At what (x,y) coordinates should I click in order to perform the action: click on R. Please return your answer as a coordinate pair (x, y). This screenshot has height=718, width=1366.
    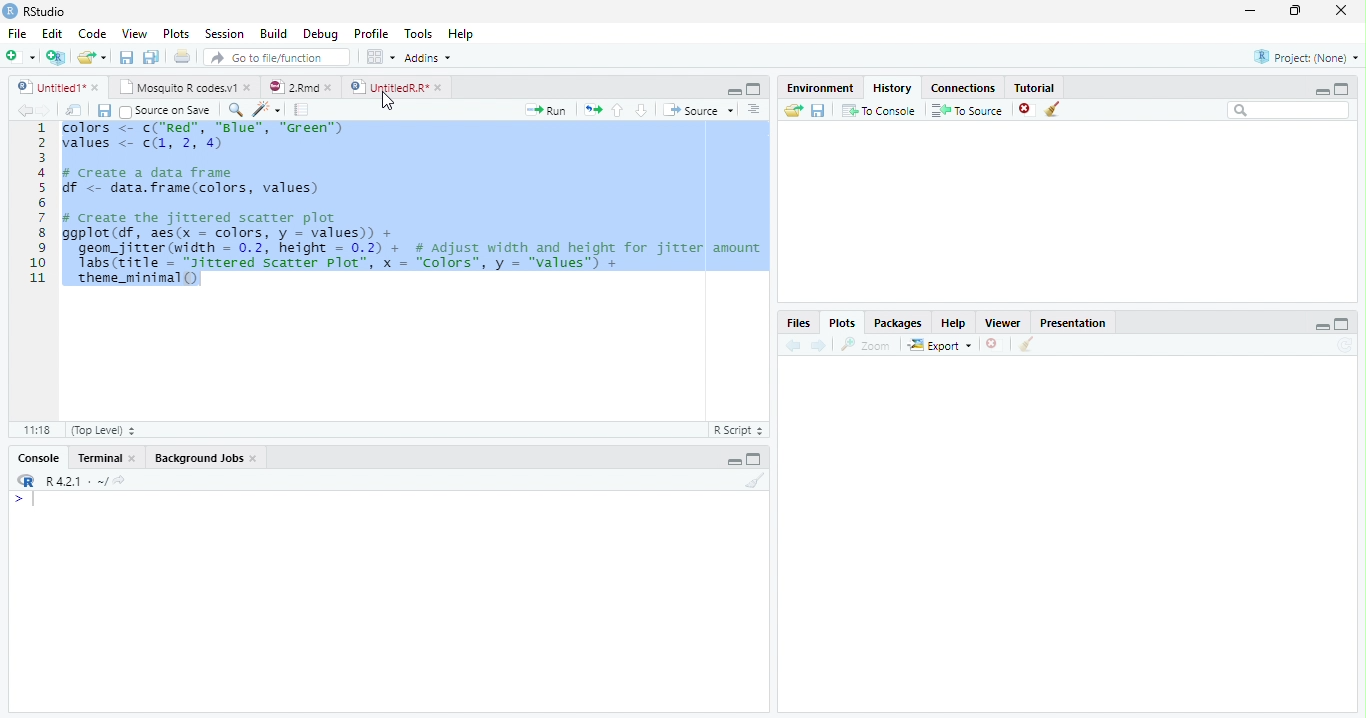
    Looking at the image, I should click on (25, 481).